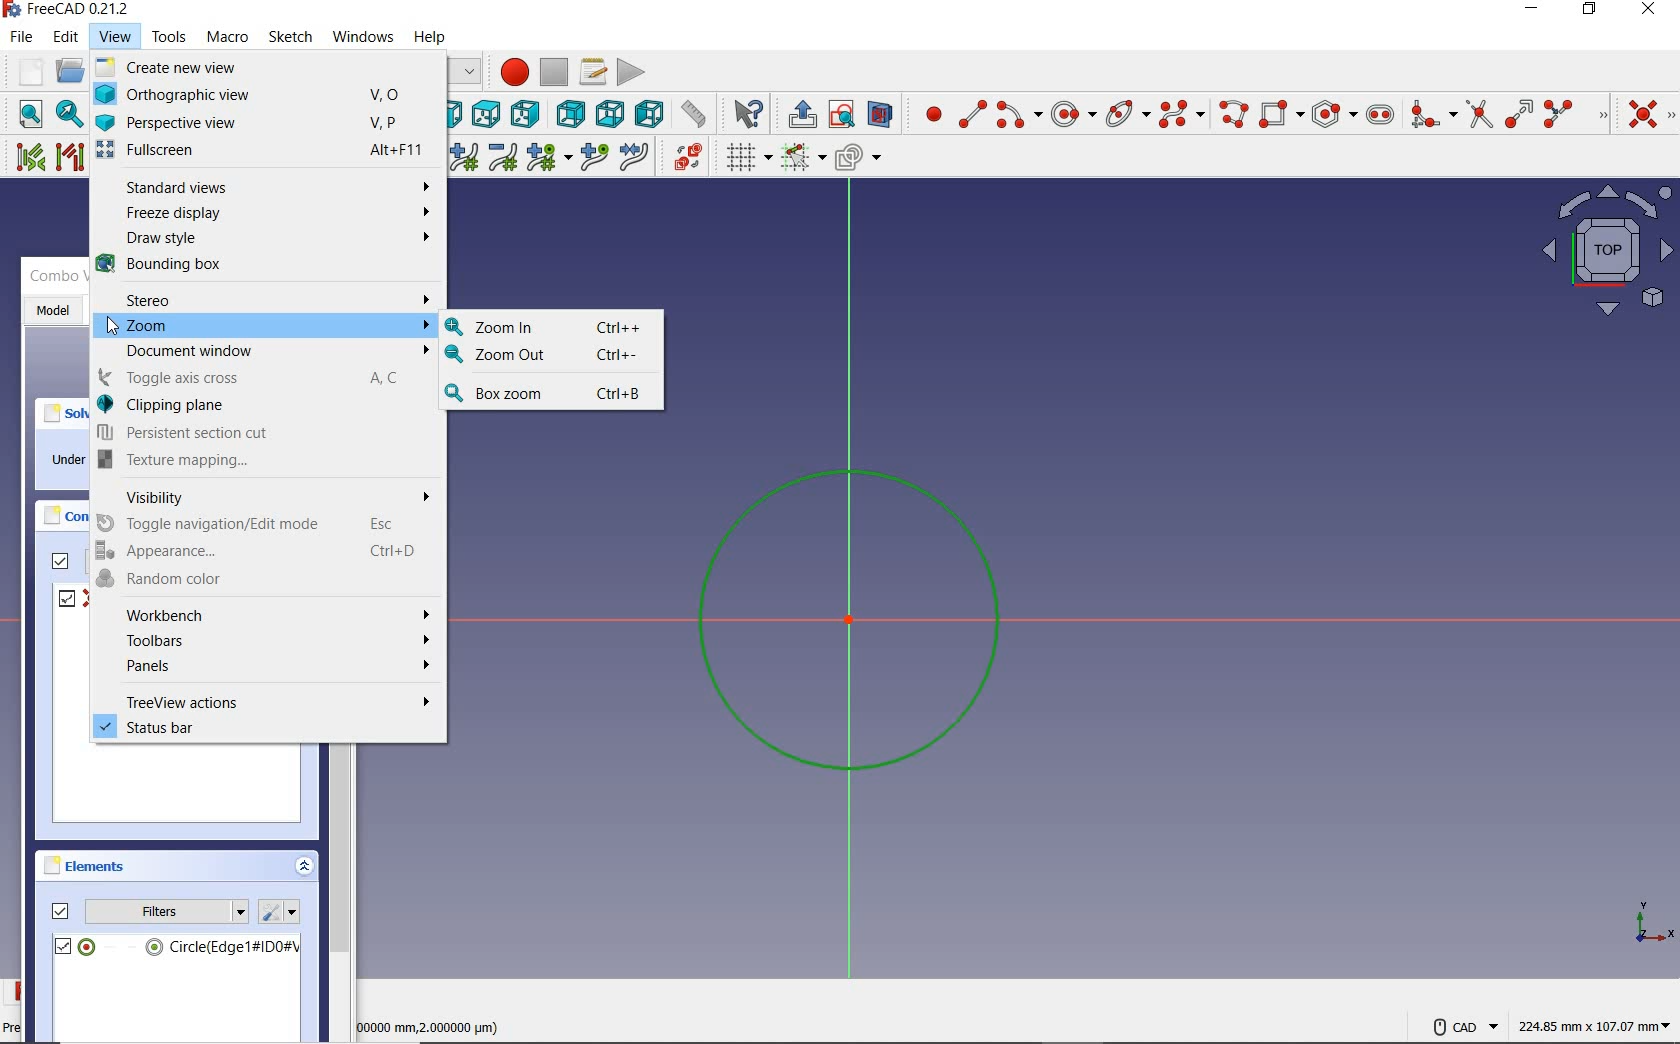 The width and height of the screenshot is (1680, 1044). What do you see at coordinates (65, 561) in the screenshot?
I see `filters` at bounding box center [65, 561].